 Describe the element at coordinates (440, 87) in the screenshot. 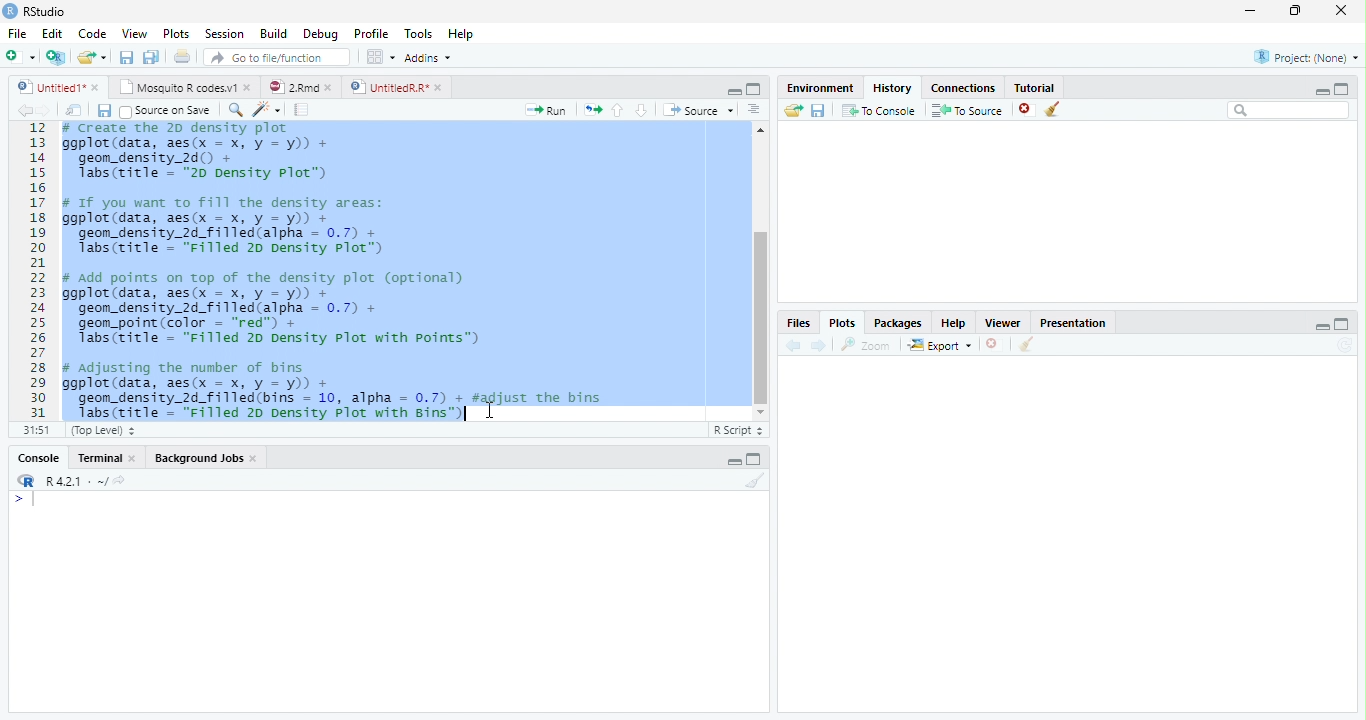

I see `close` at that location.